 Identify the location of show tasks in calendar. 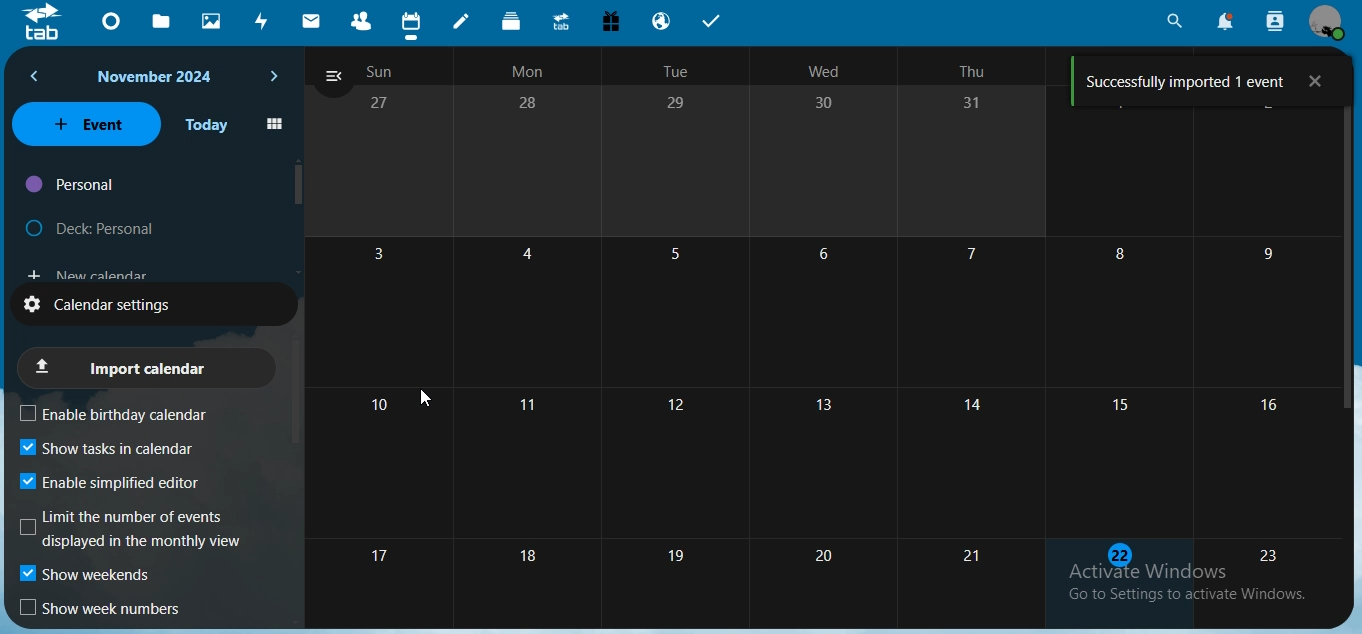
(107, 449).